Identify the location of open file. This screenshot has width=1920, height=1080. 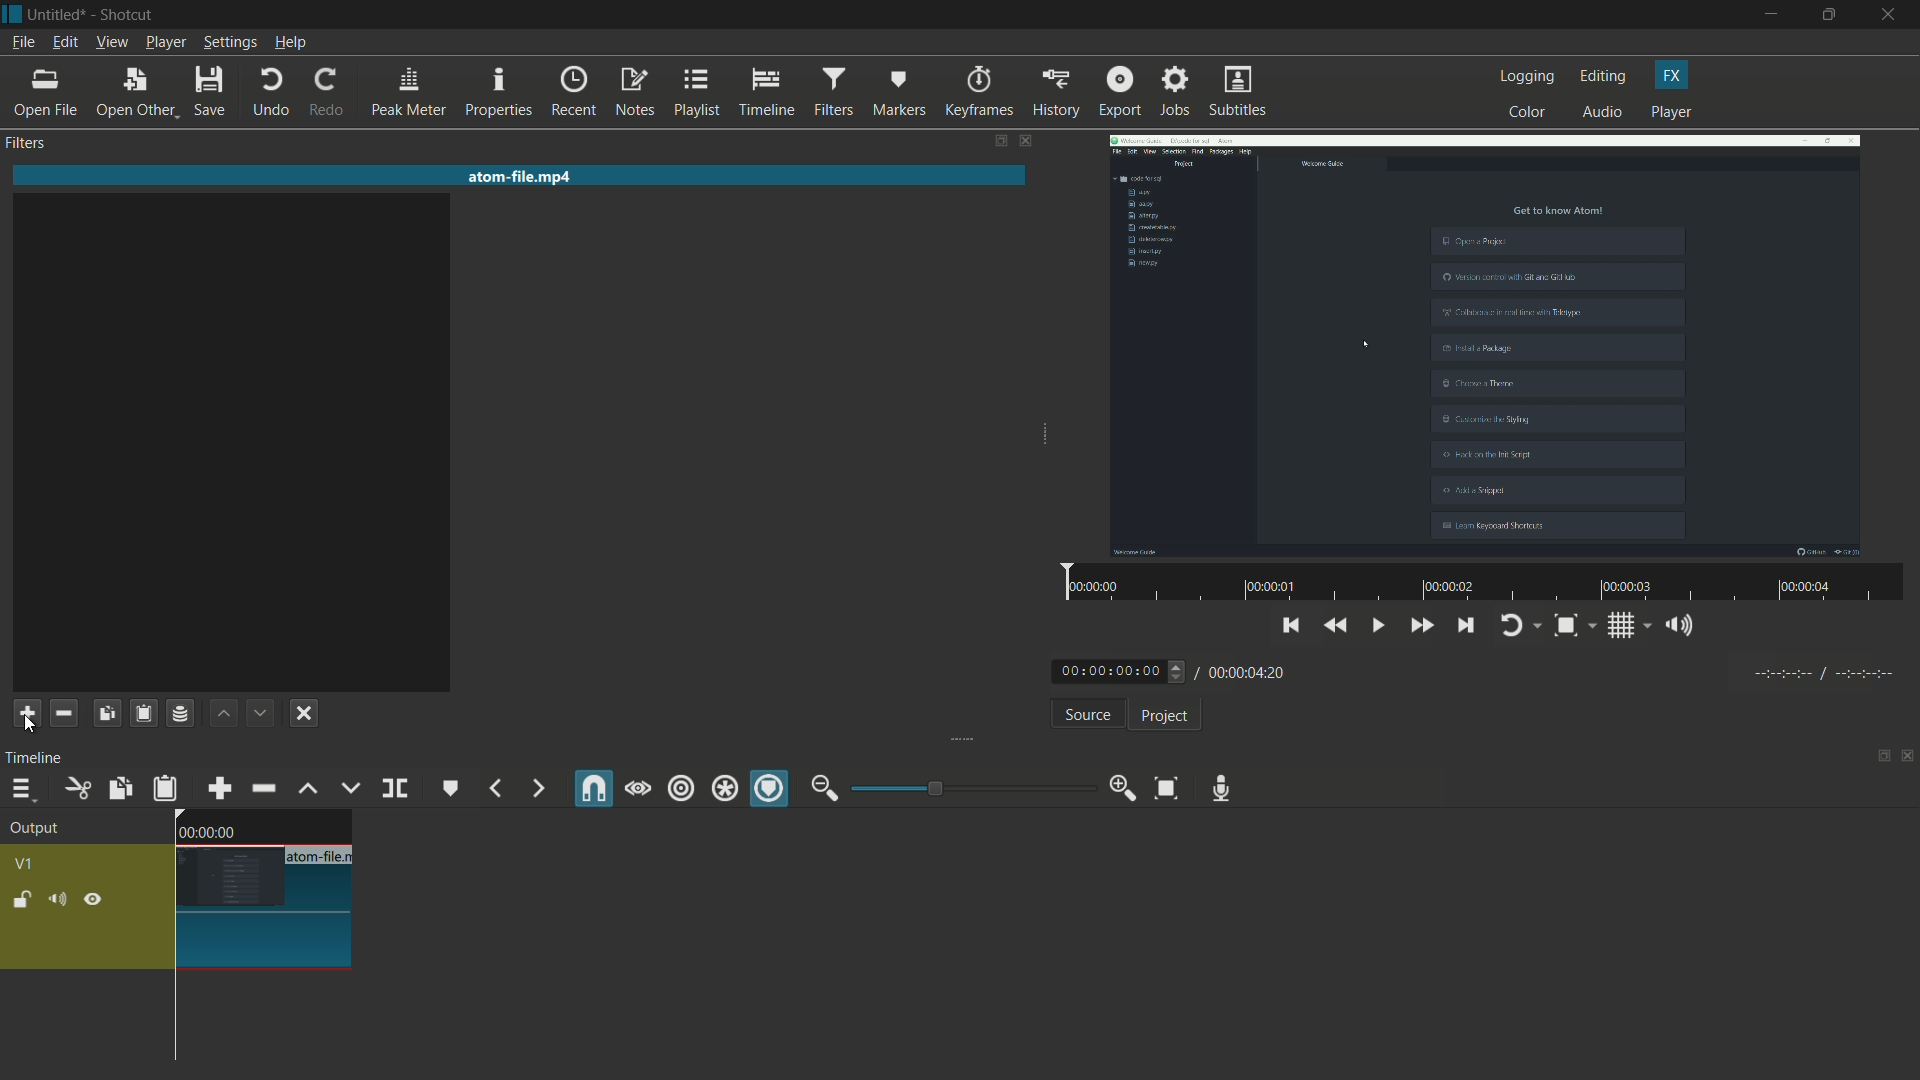
(47, 93).